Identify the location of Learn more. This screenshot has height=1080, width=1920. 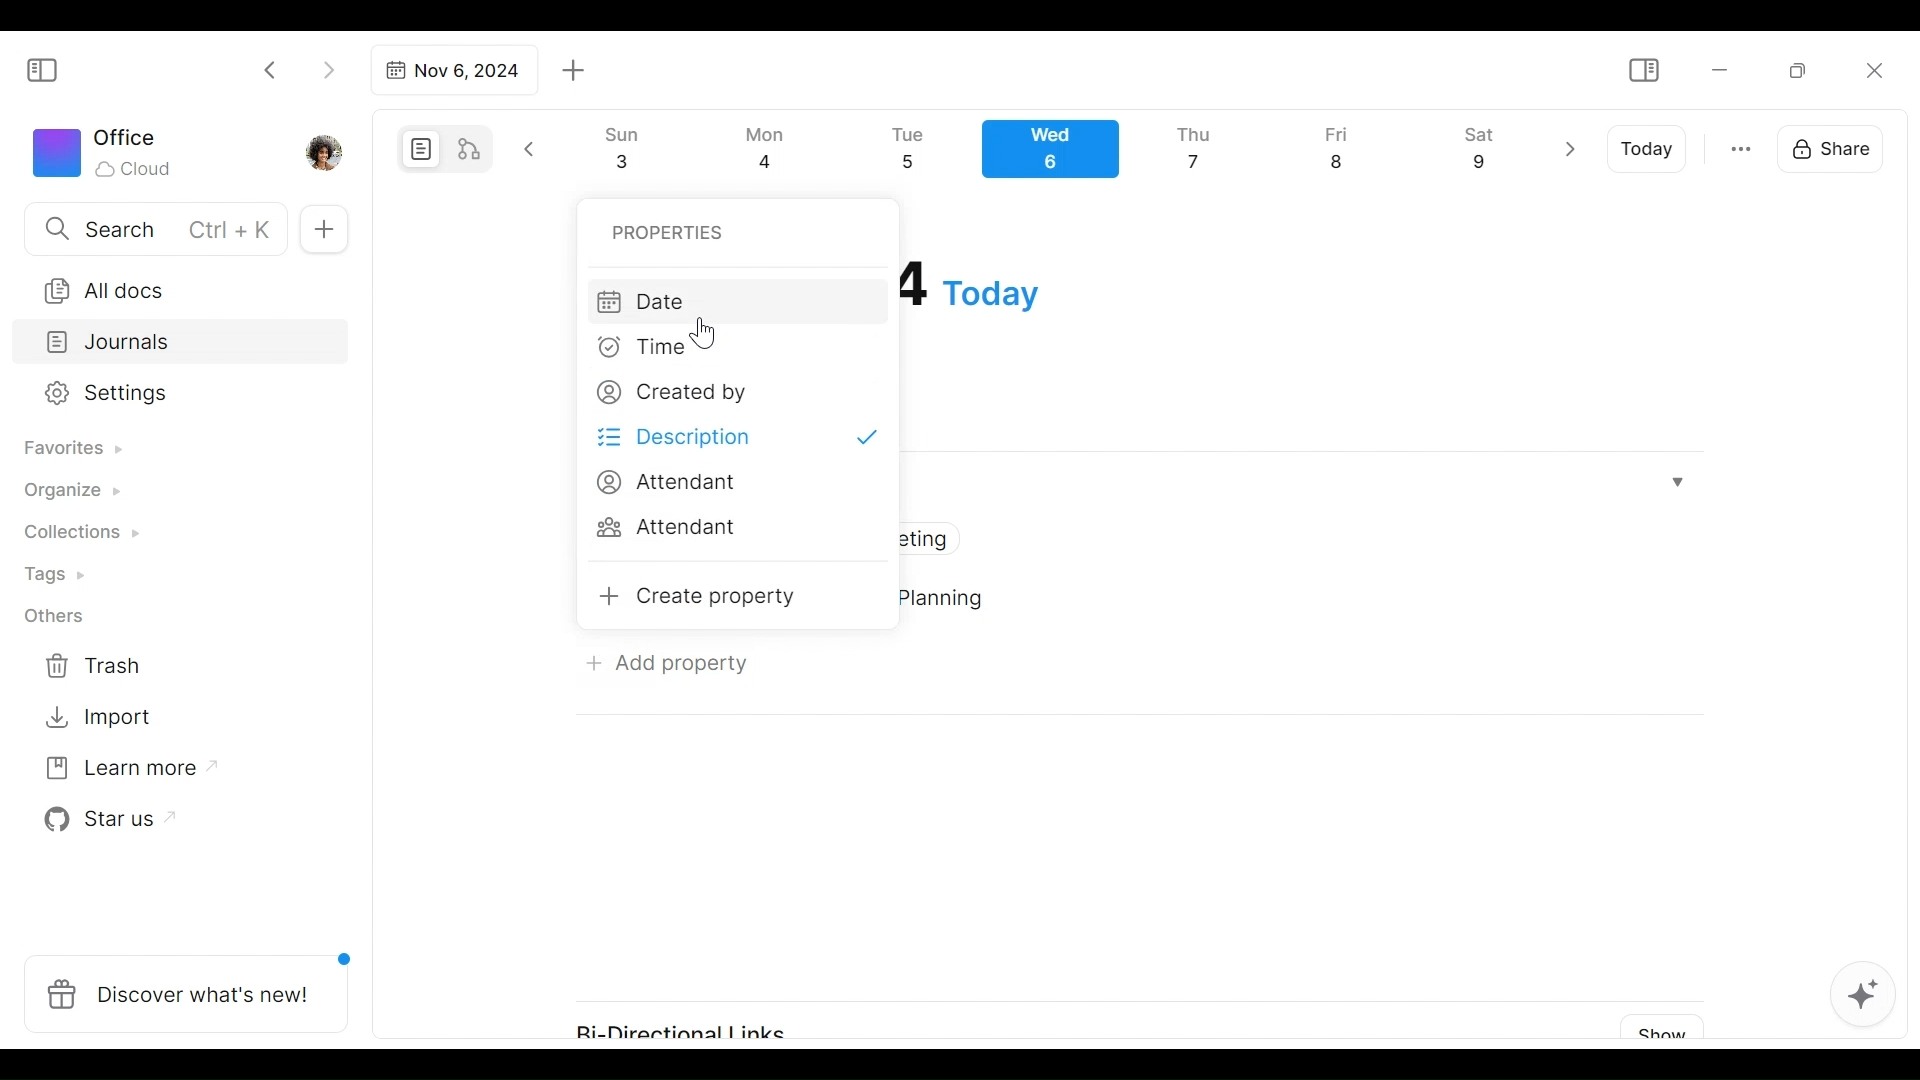
(121, 772).